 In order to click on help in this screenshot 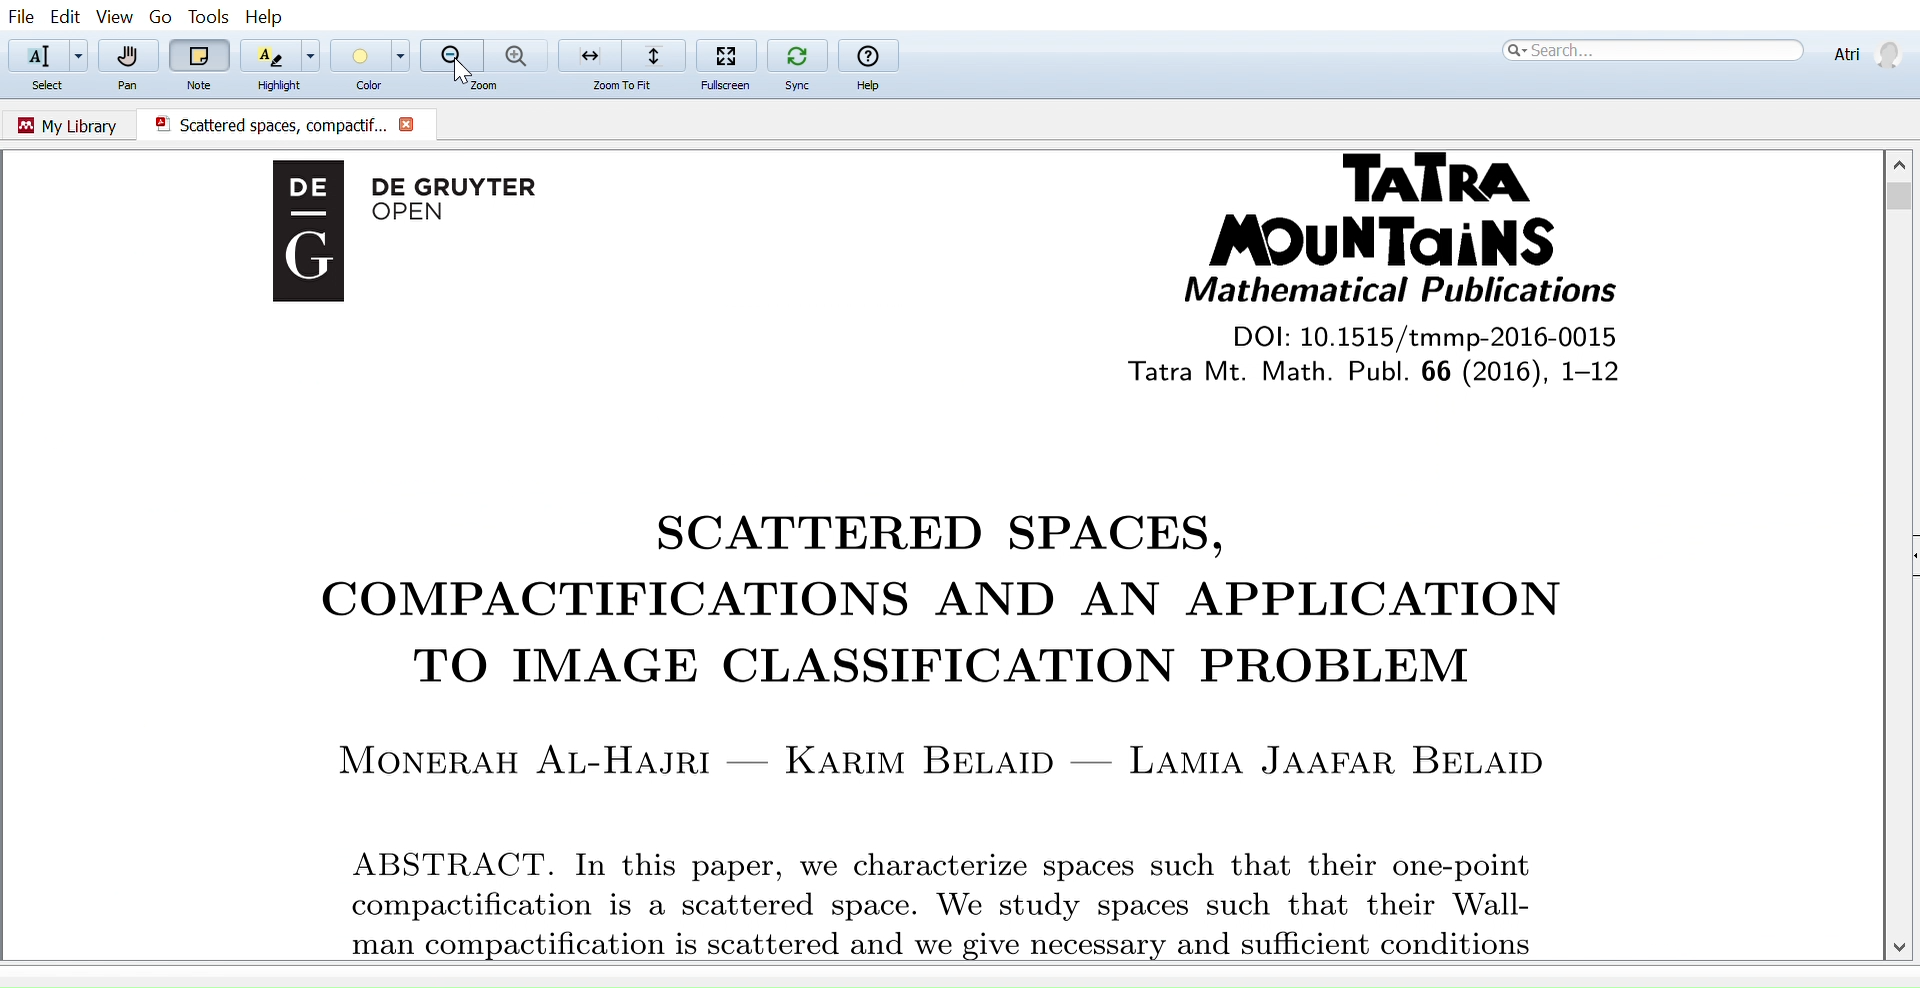, I will do `click(868, 55)`.